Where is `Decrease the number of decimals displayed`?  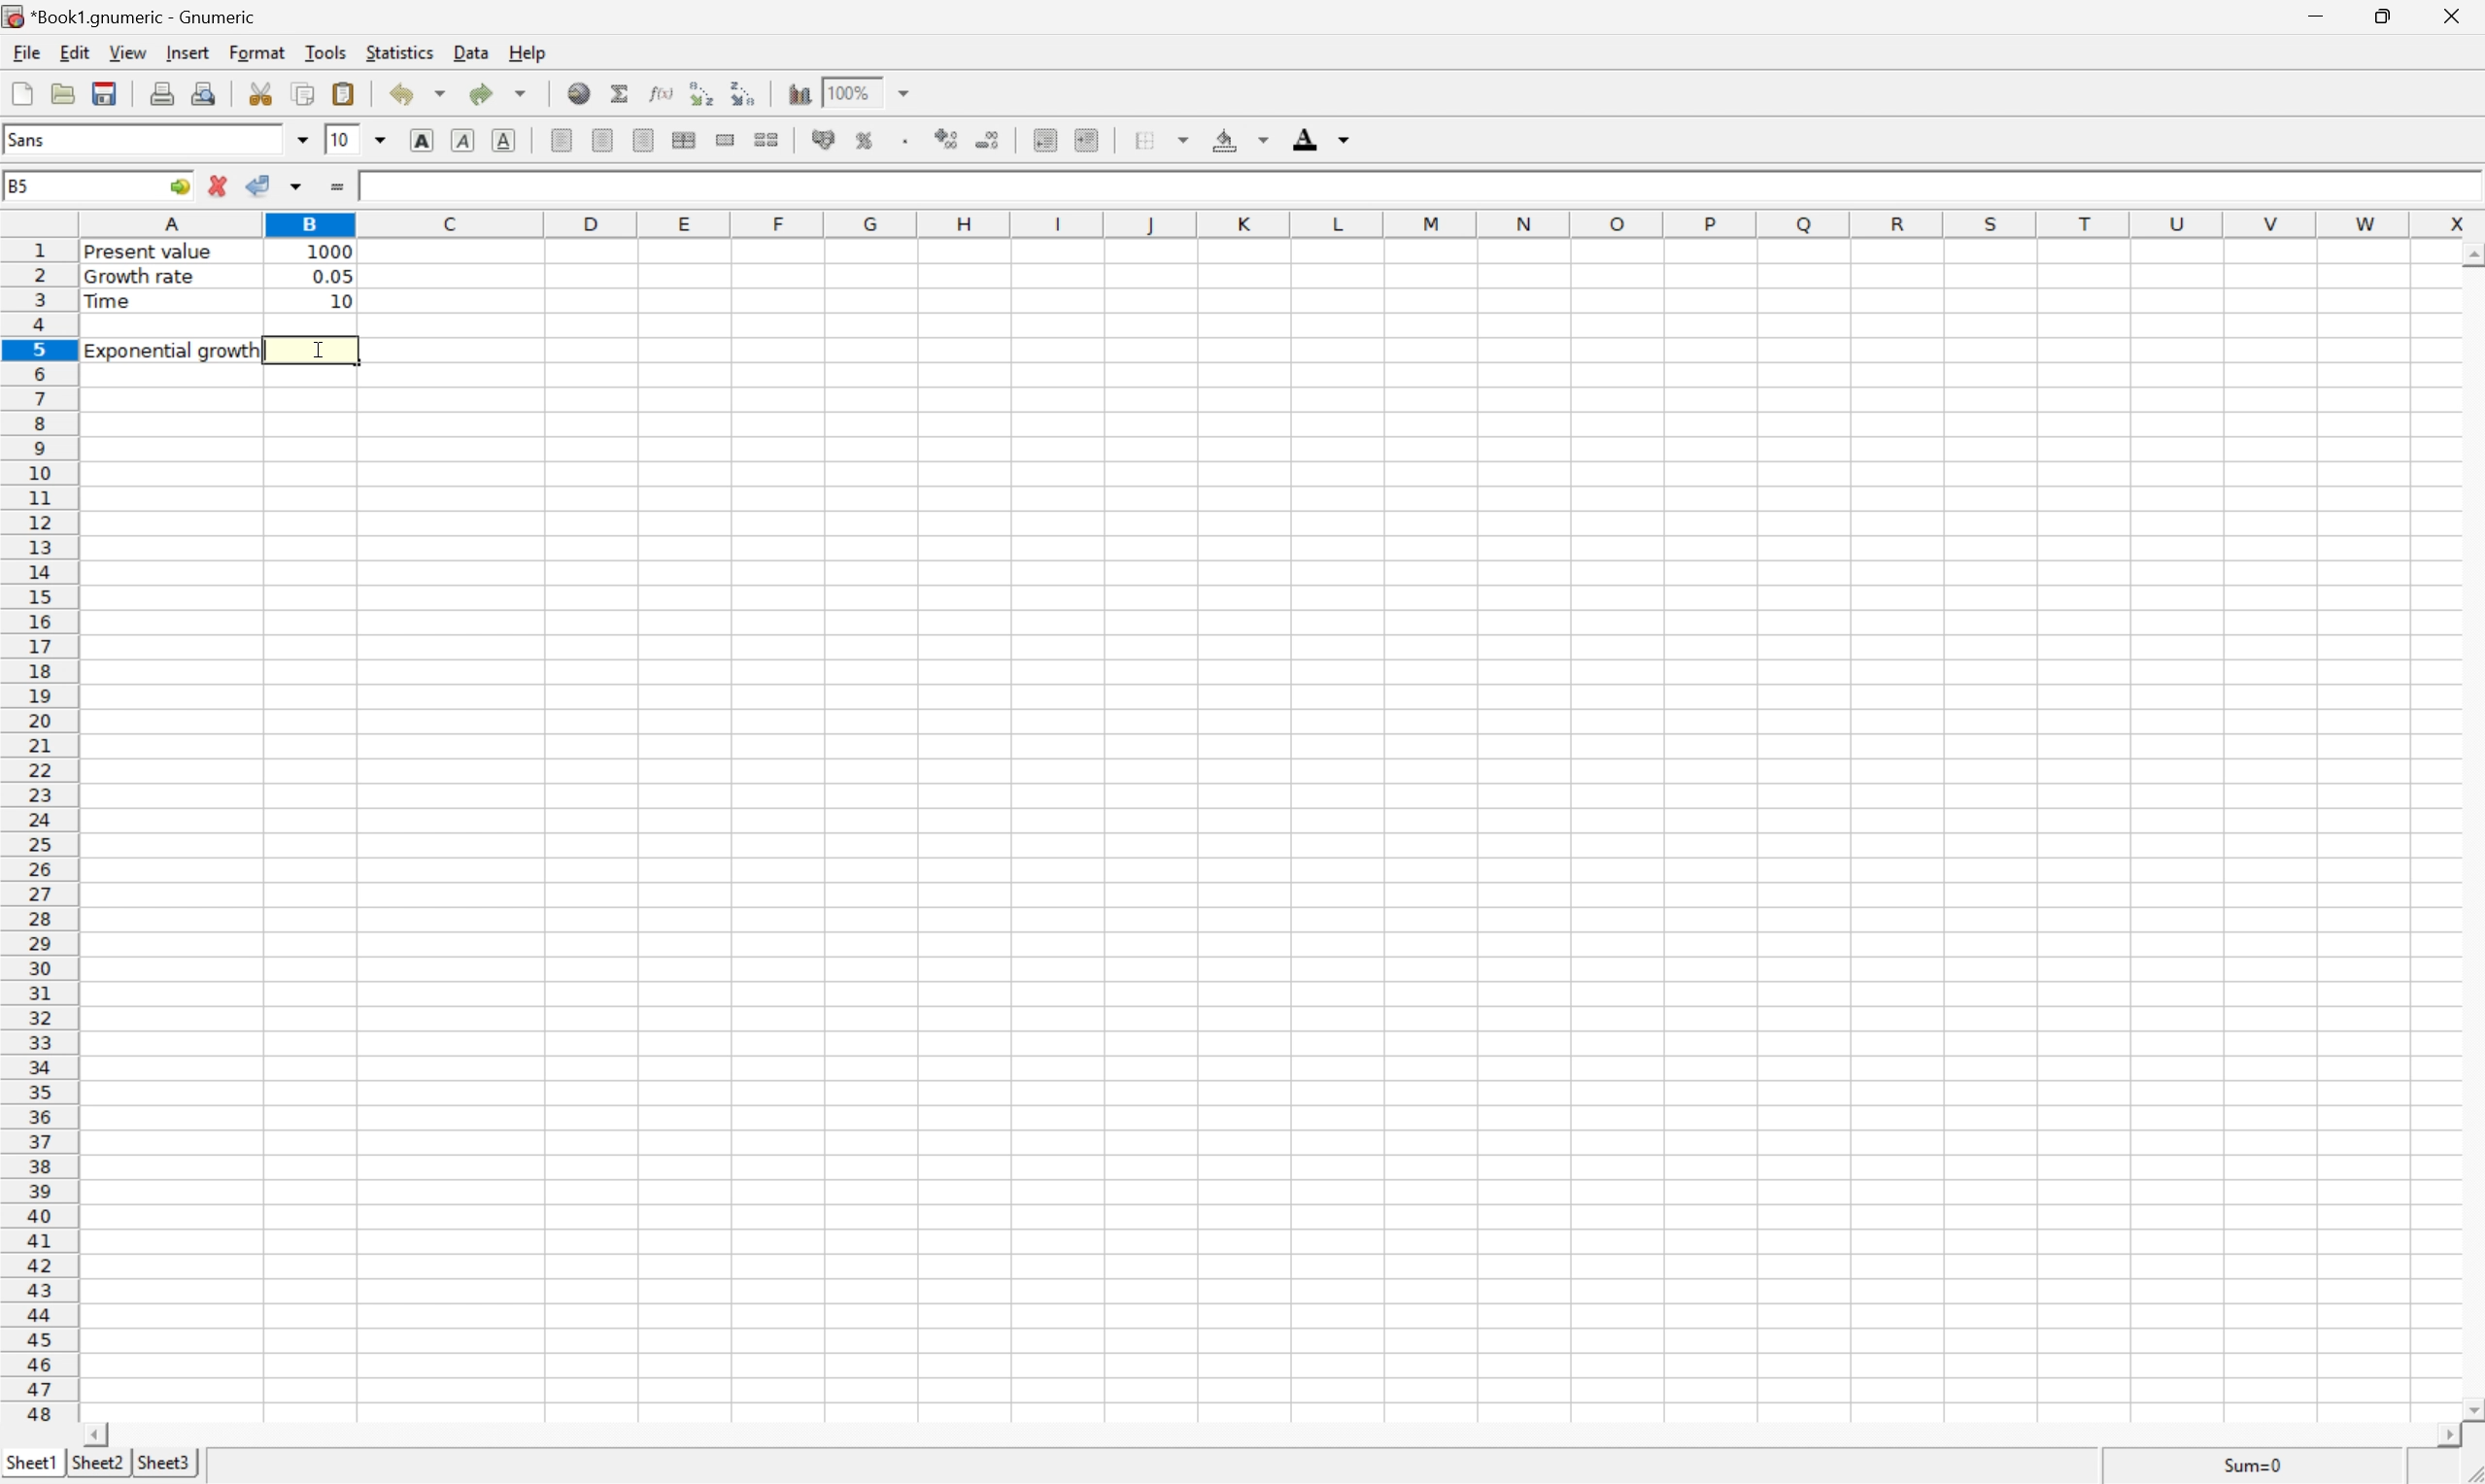
Decrease the number of decimals displayed is located at coordinates (988, 140).